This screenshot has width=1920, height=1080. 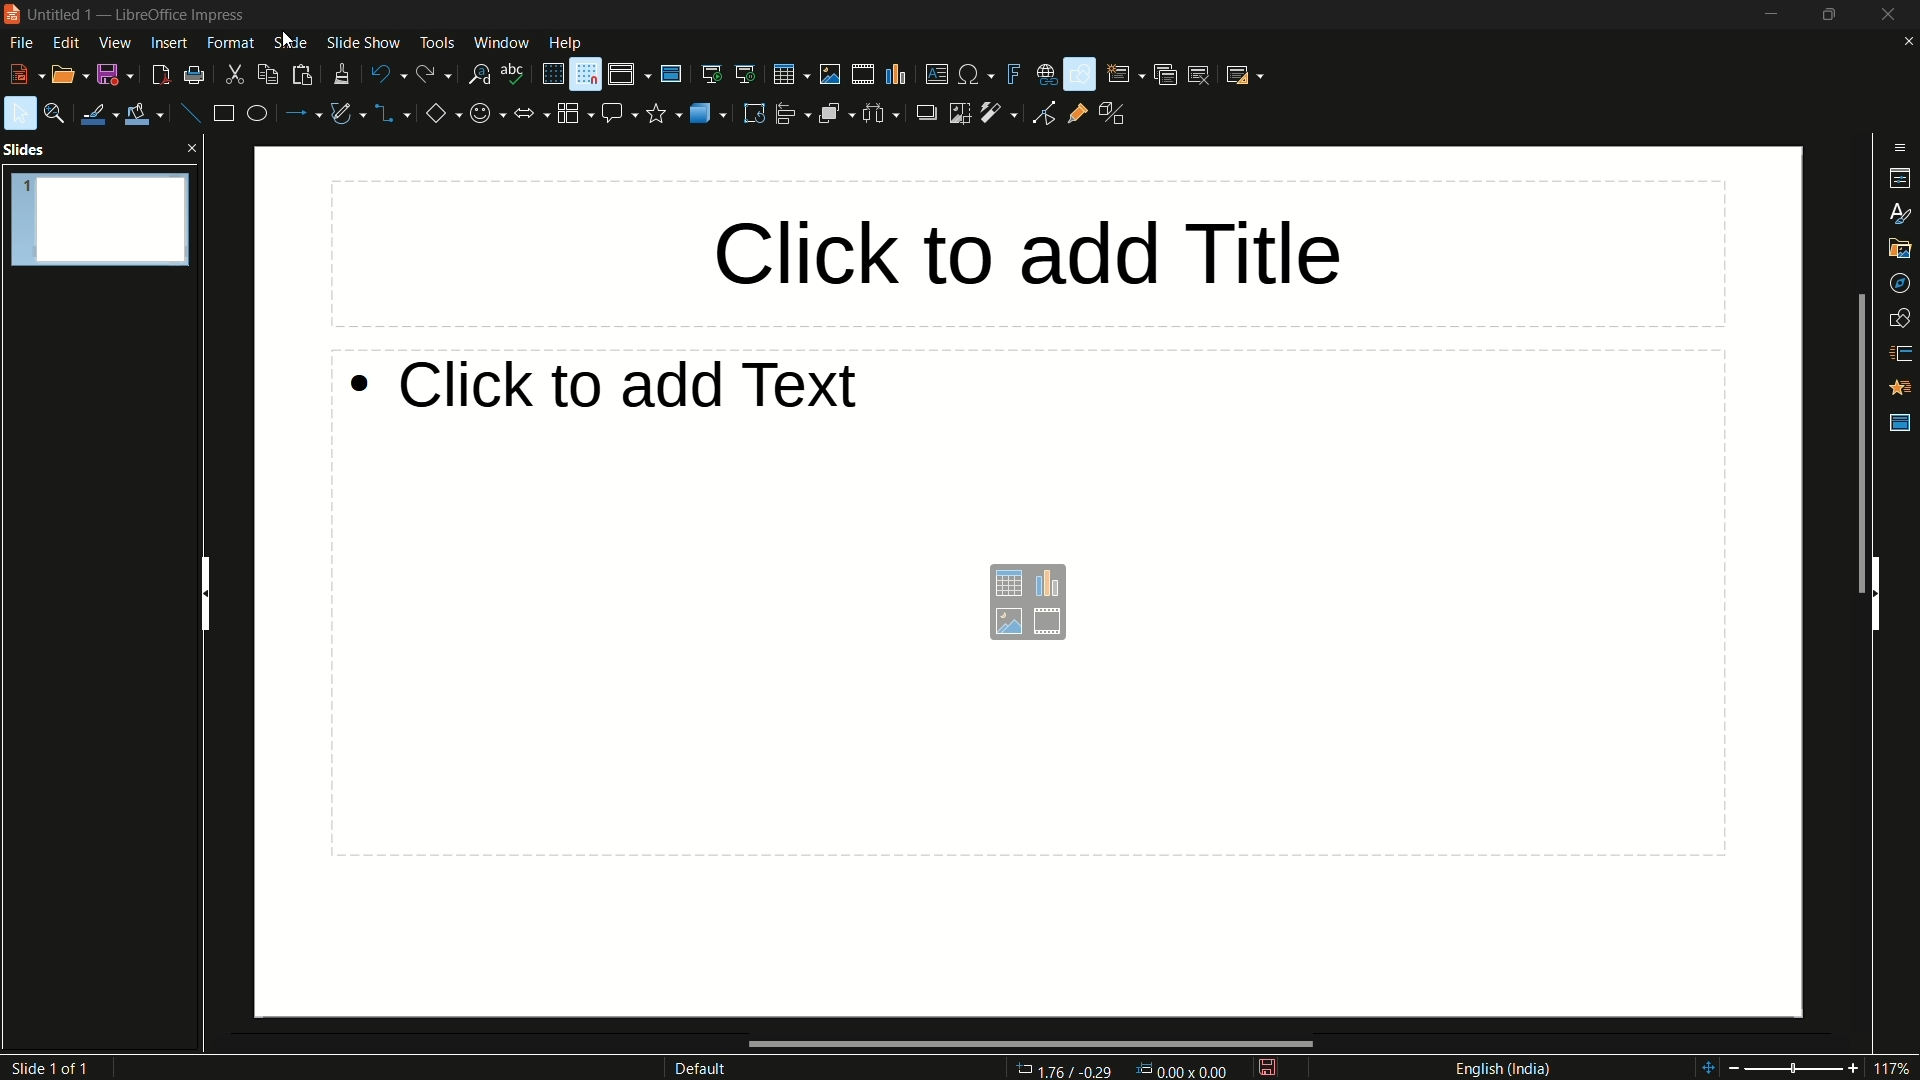 I want to click on find and replace, so click(x=476, y=76).